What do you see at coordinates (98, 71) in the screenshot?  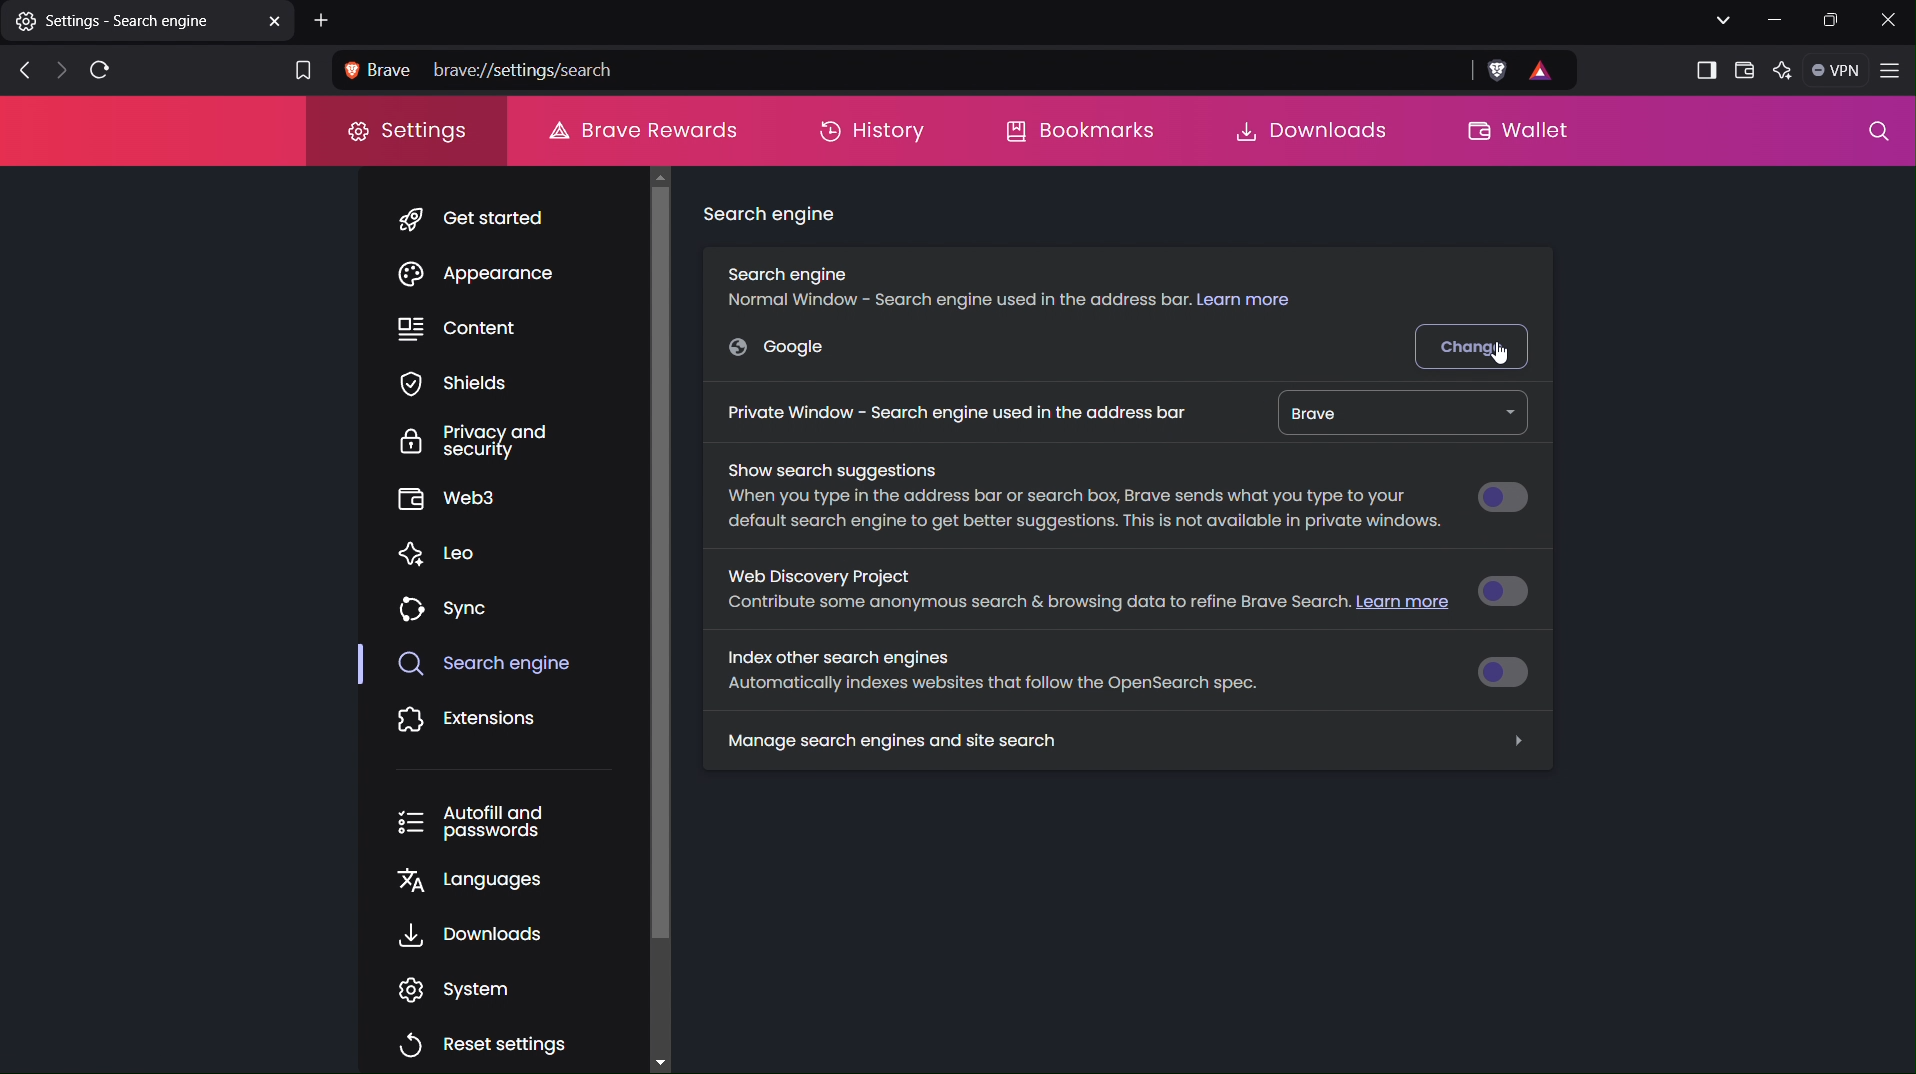 I see `Refresh` at bounding box center [98, 71].